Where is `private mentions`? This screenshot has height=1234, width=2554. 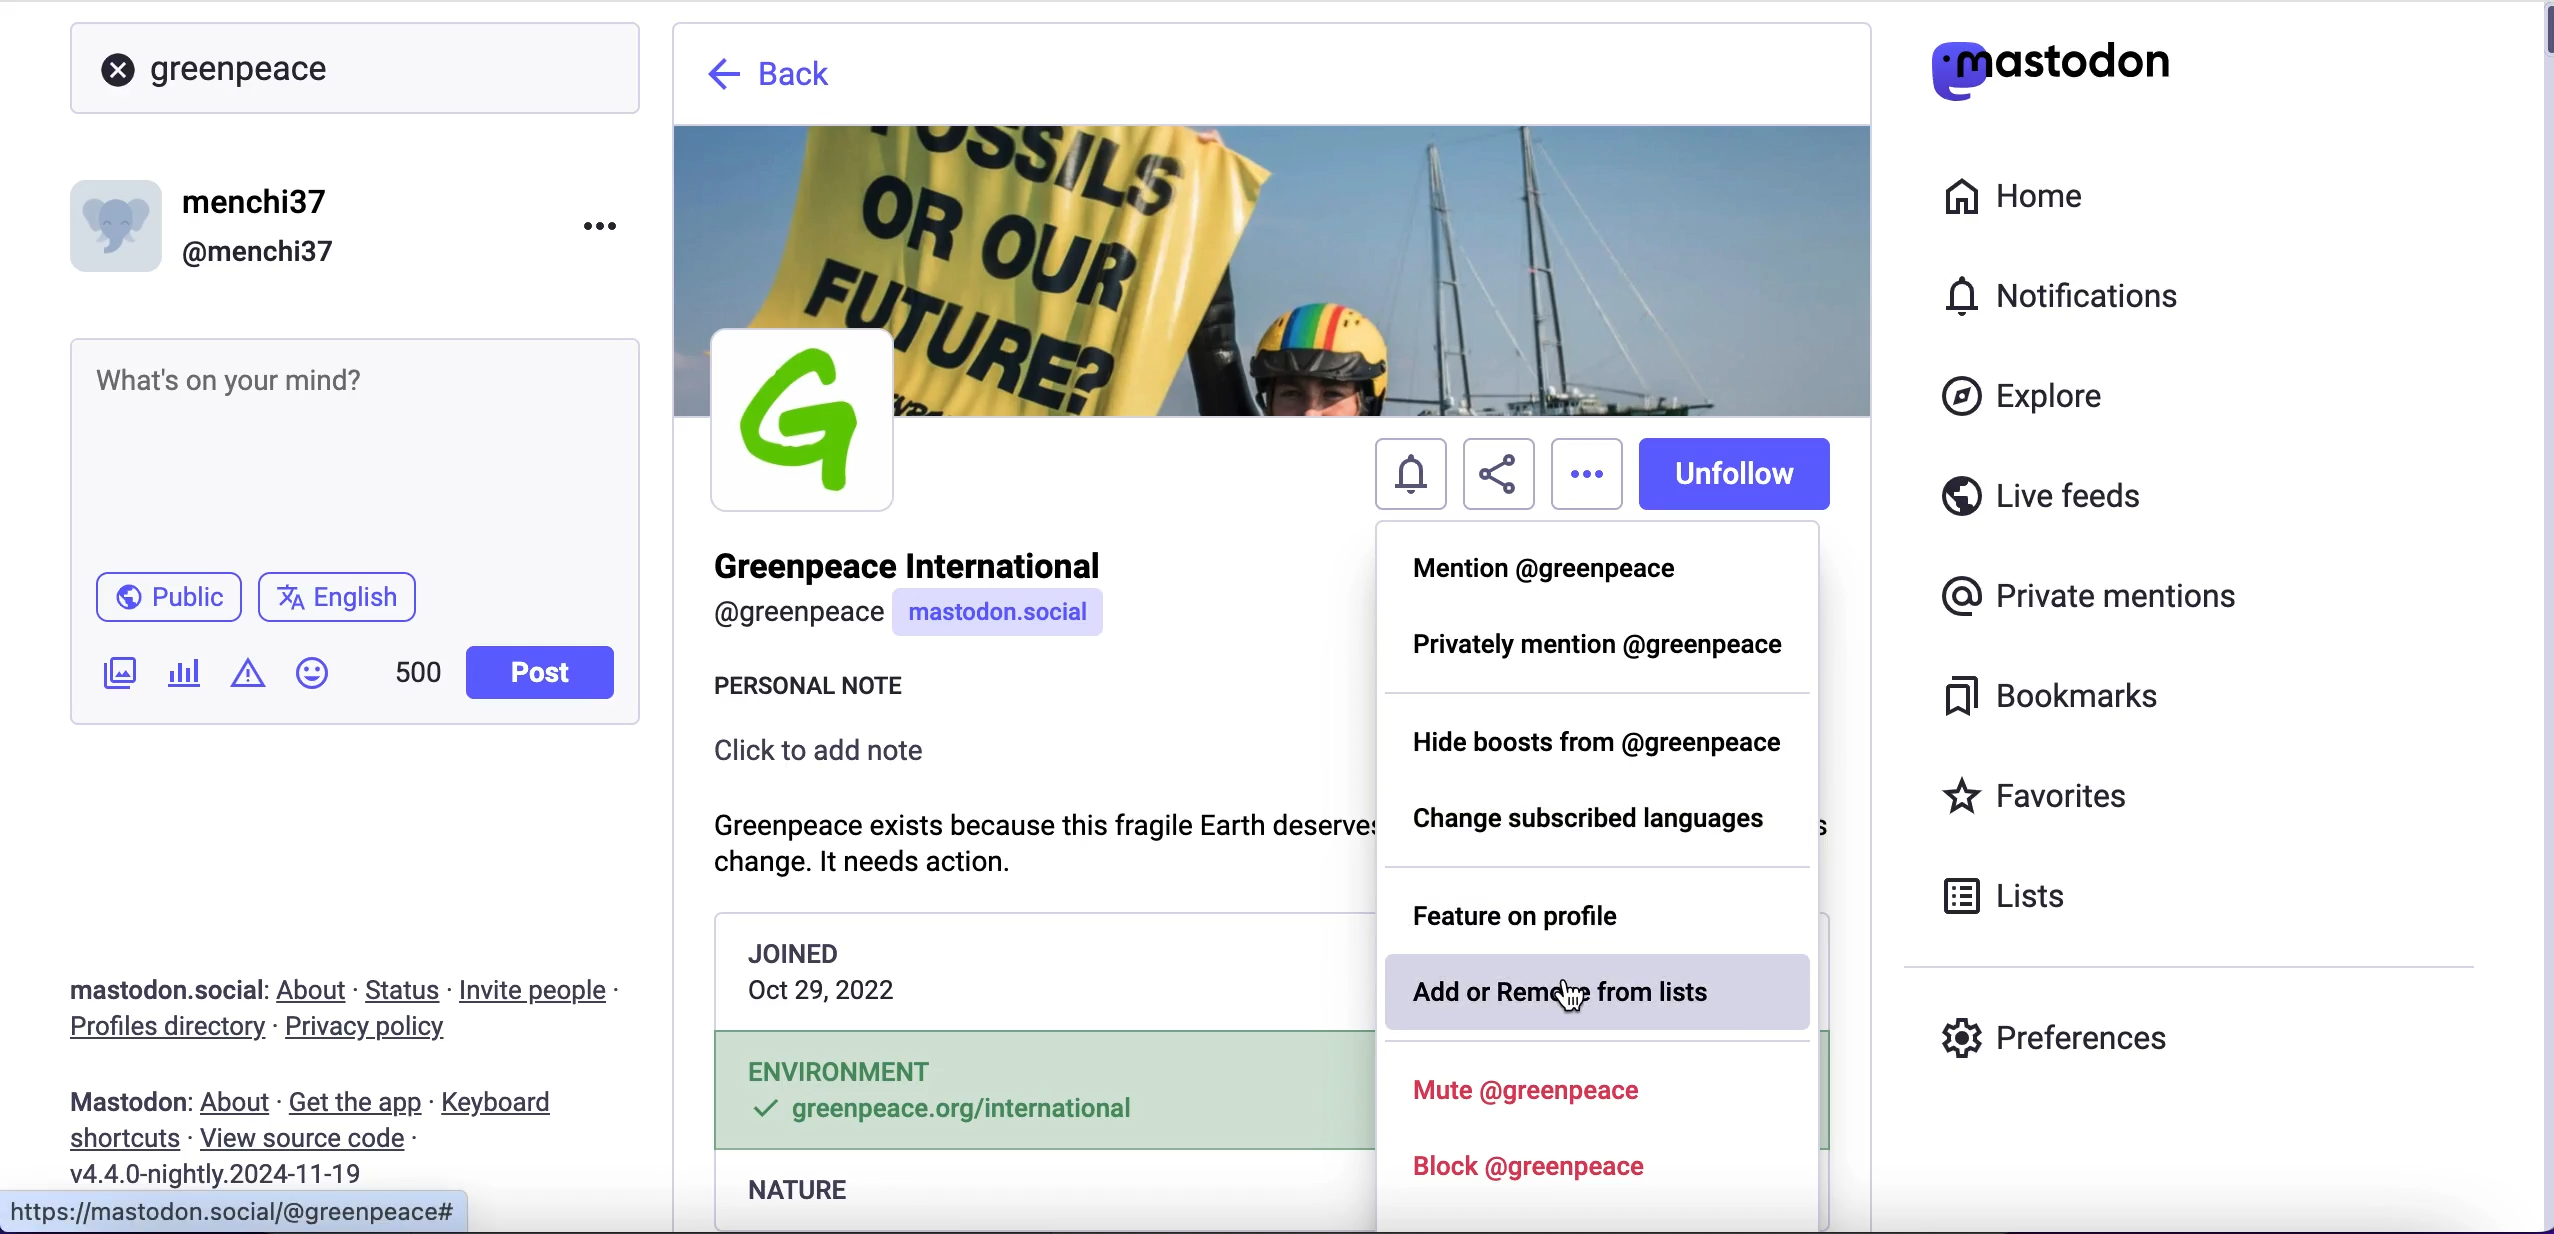 private mentions is located at coordinates (2096, 591).